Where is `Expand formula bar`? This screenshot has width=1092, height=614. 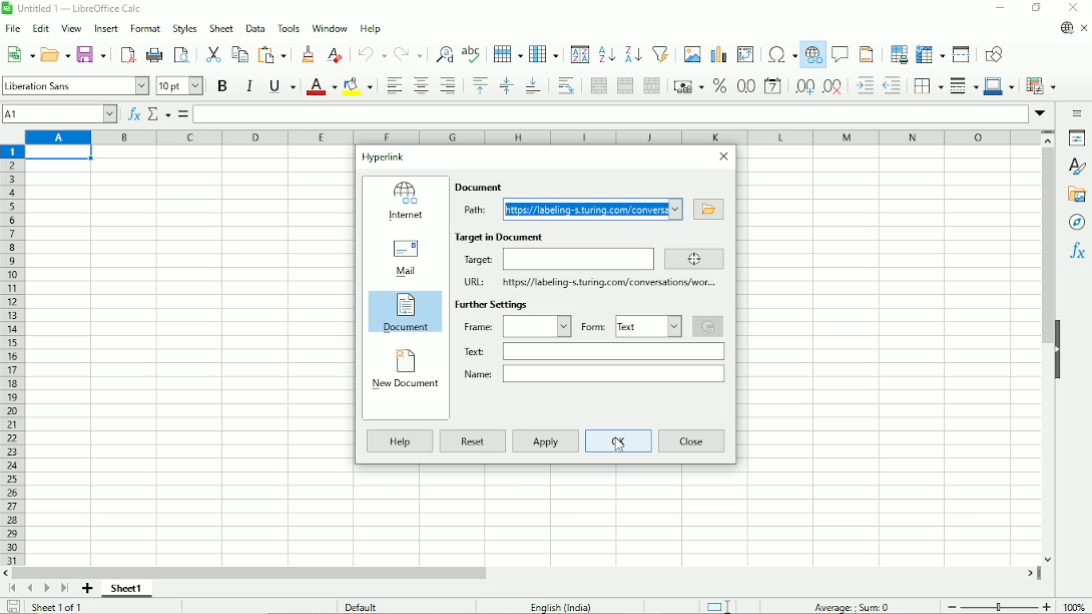
Expand formula bar is located at coordinates (1041, 114).